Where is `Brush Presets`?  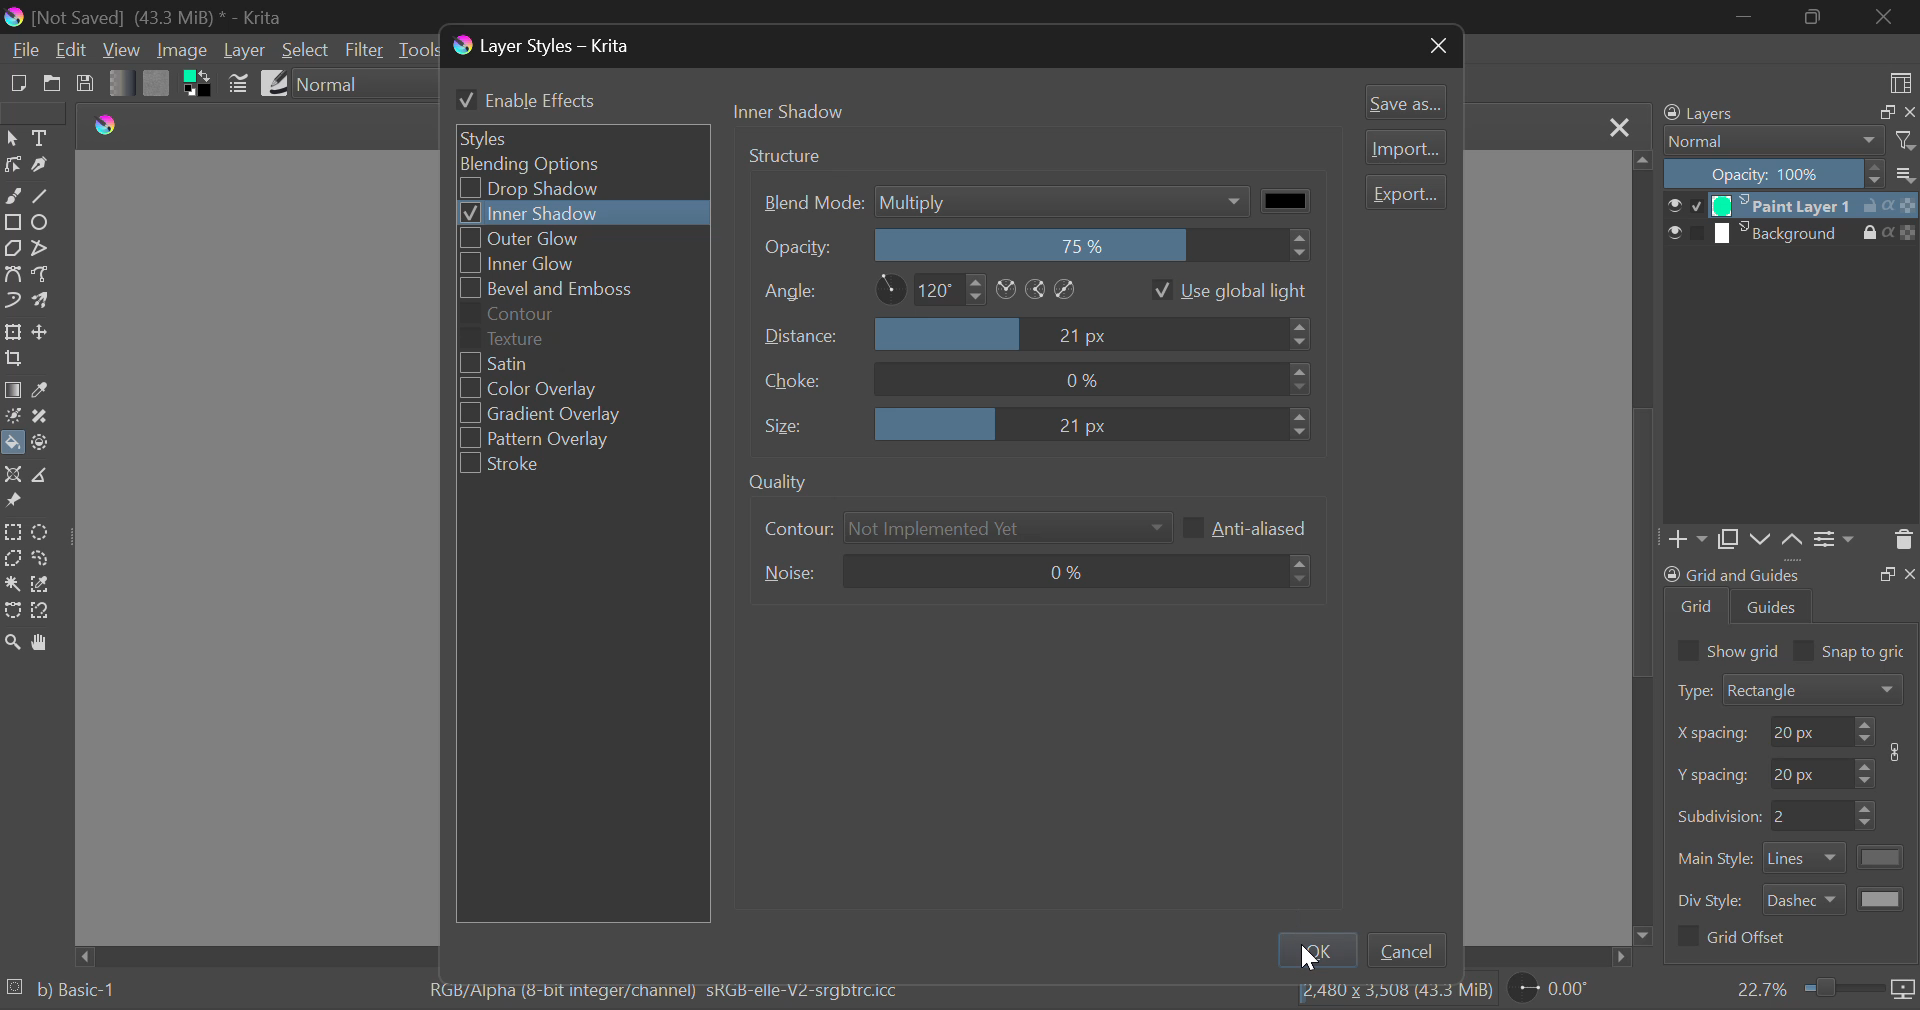 Brush Presets is located at coordinates (276, 82).